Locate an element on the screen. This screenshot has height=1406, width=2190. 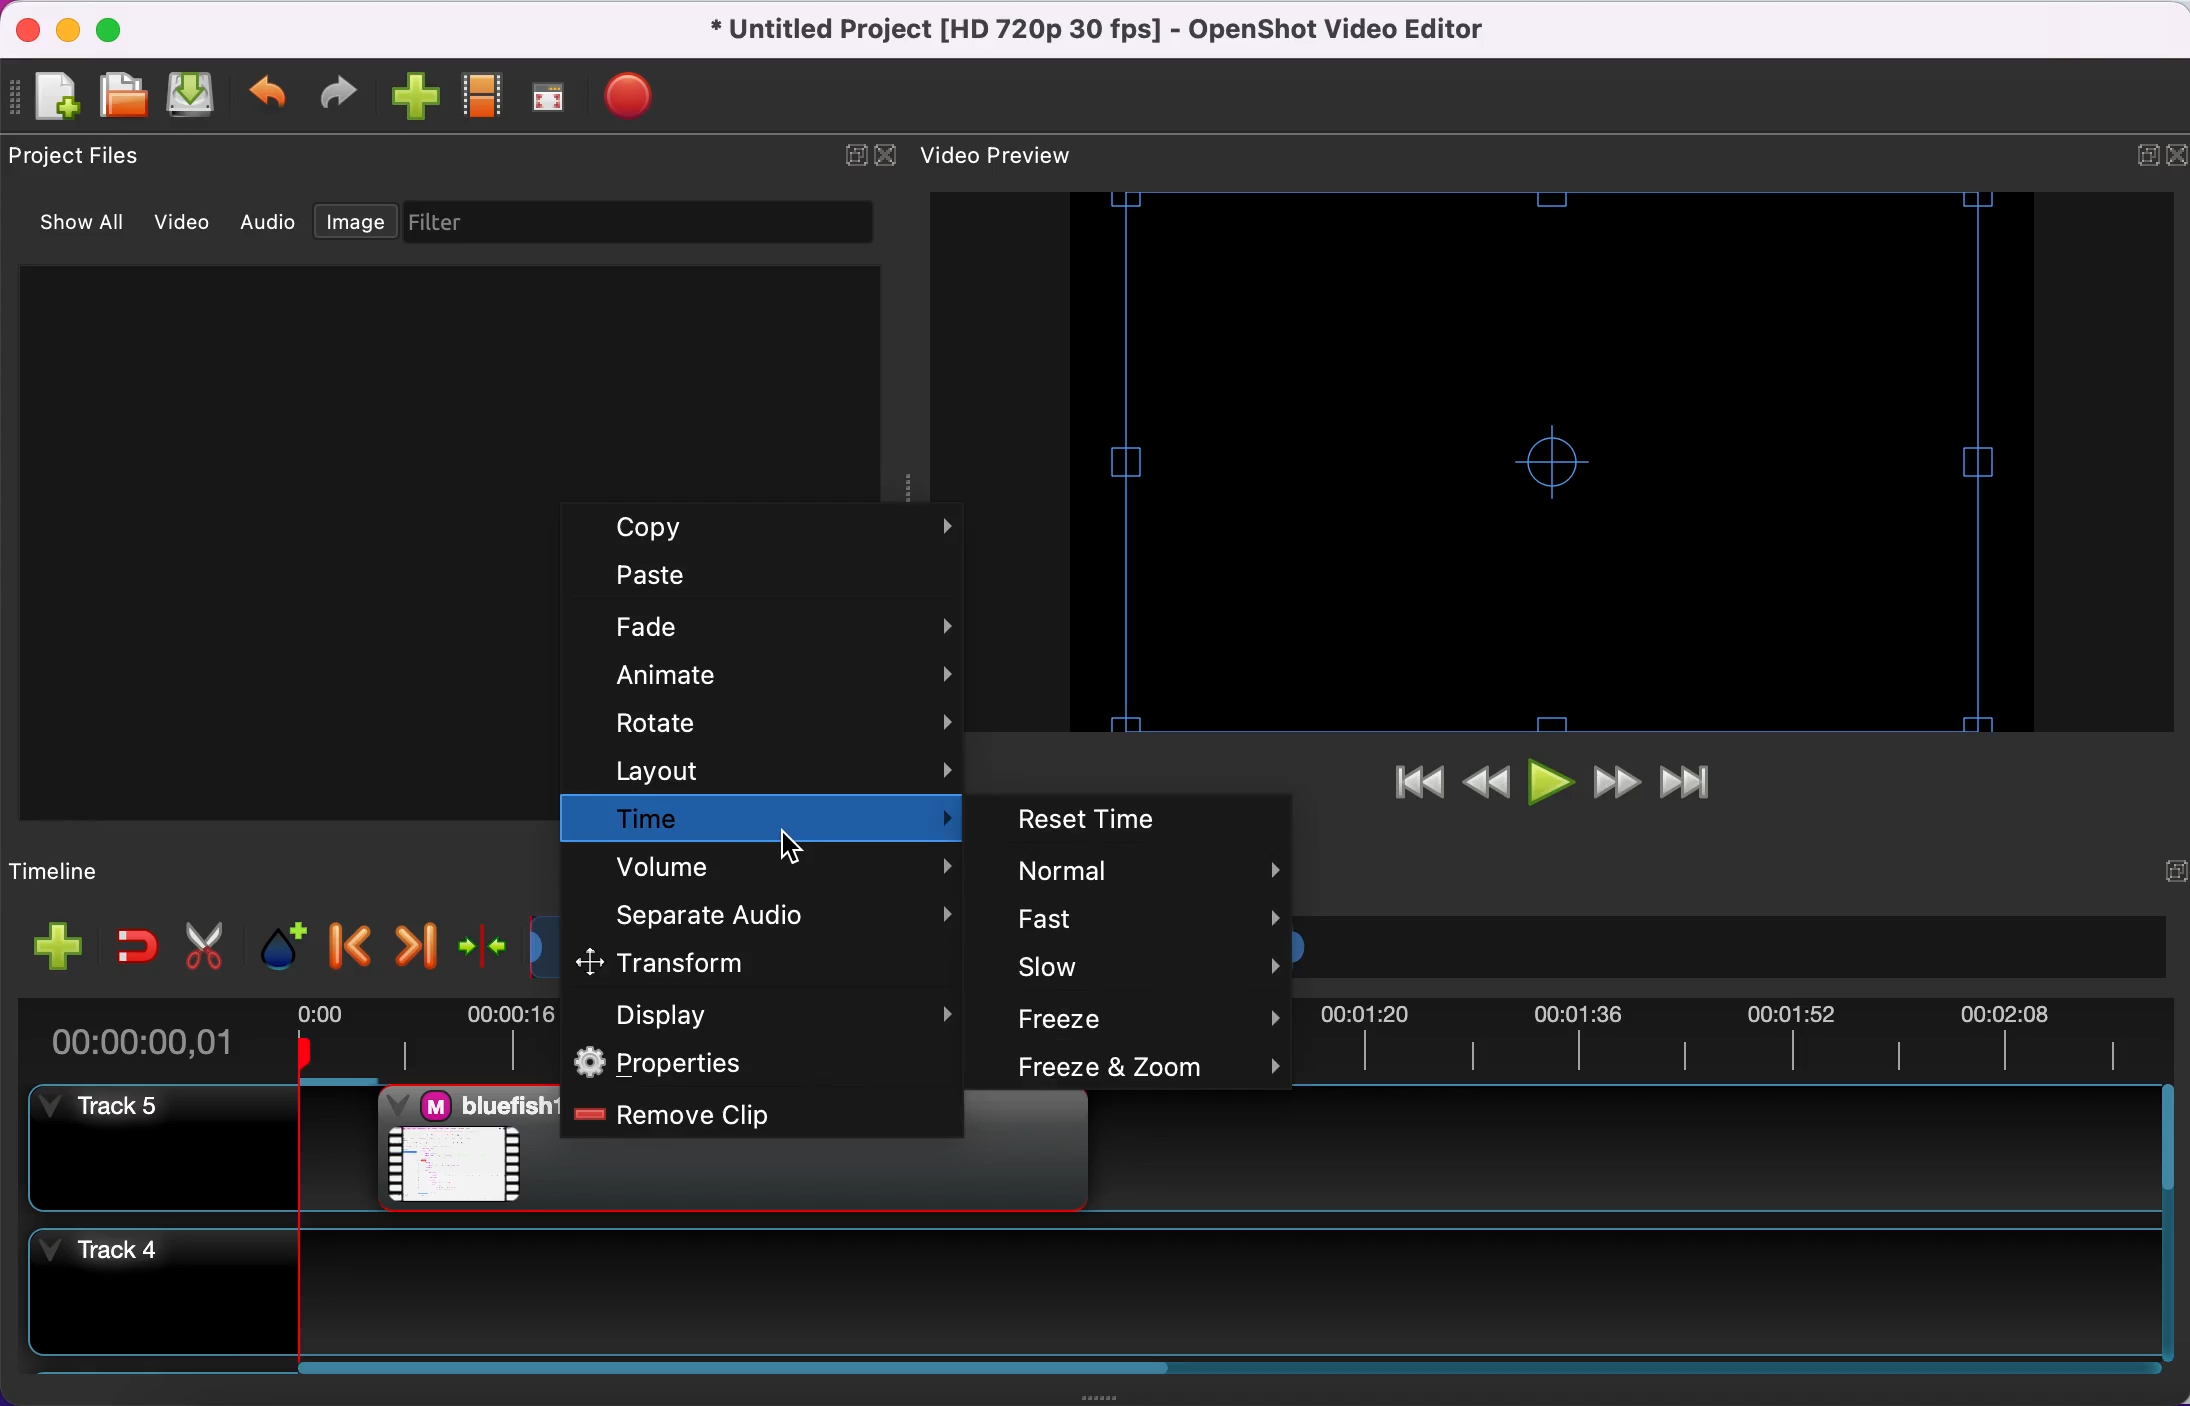
maximize is located at coordinates (120, 29).